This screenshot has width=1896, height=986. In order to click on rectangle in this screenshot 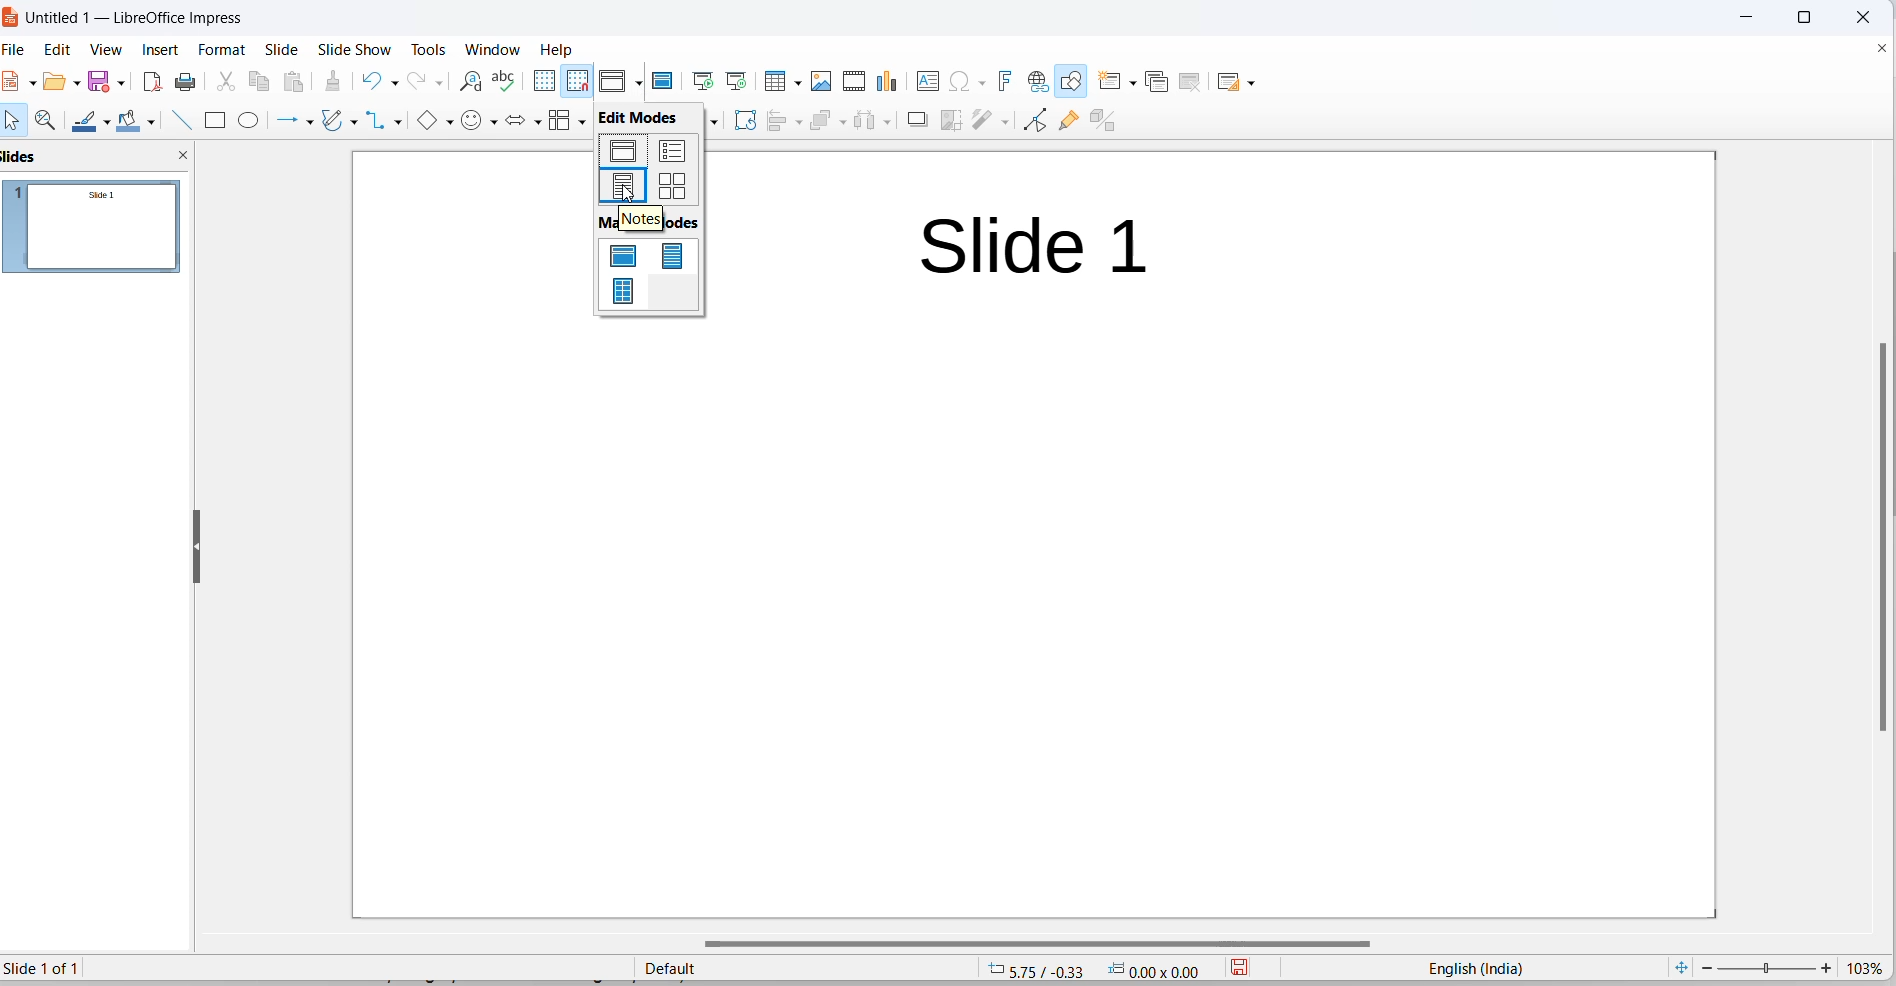, I will do `click(219, 120)`.